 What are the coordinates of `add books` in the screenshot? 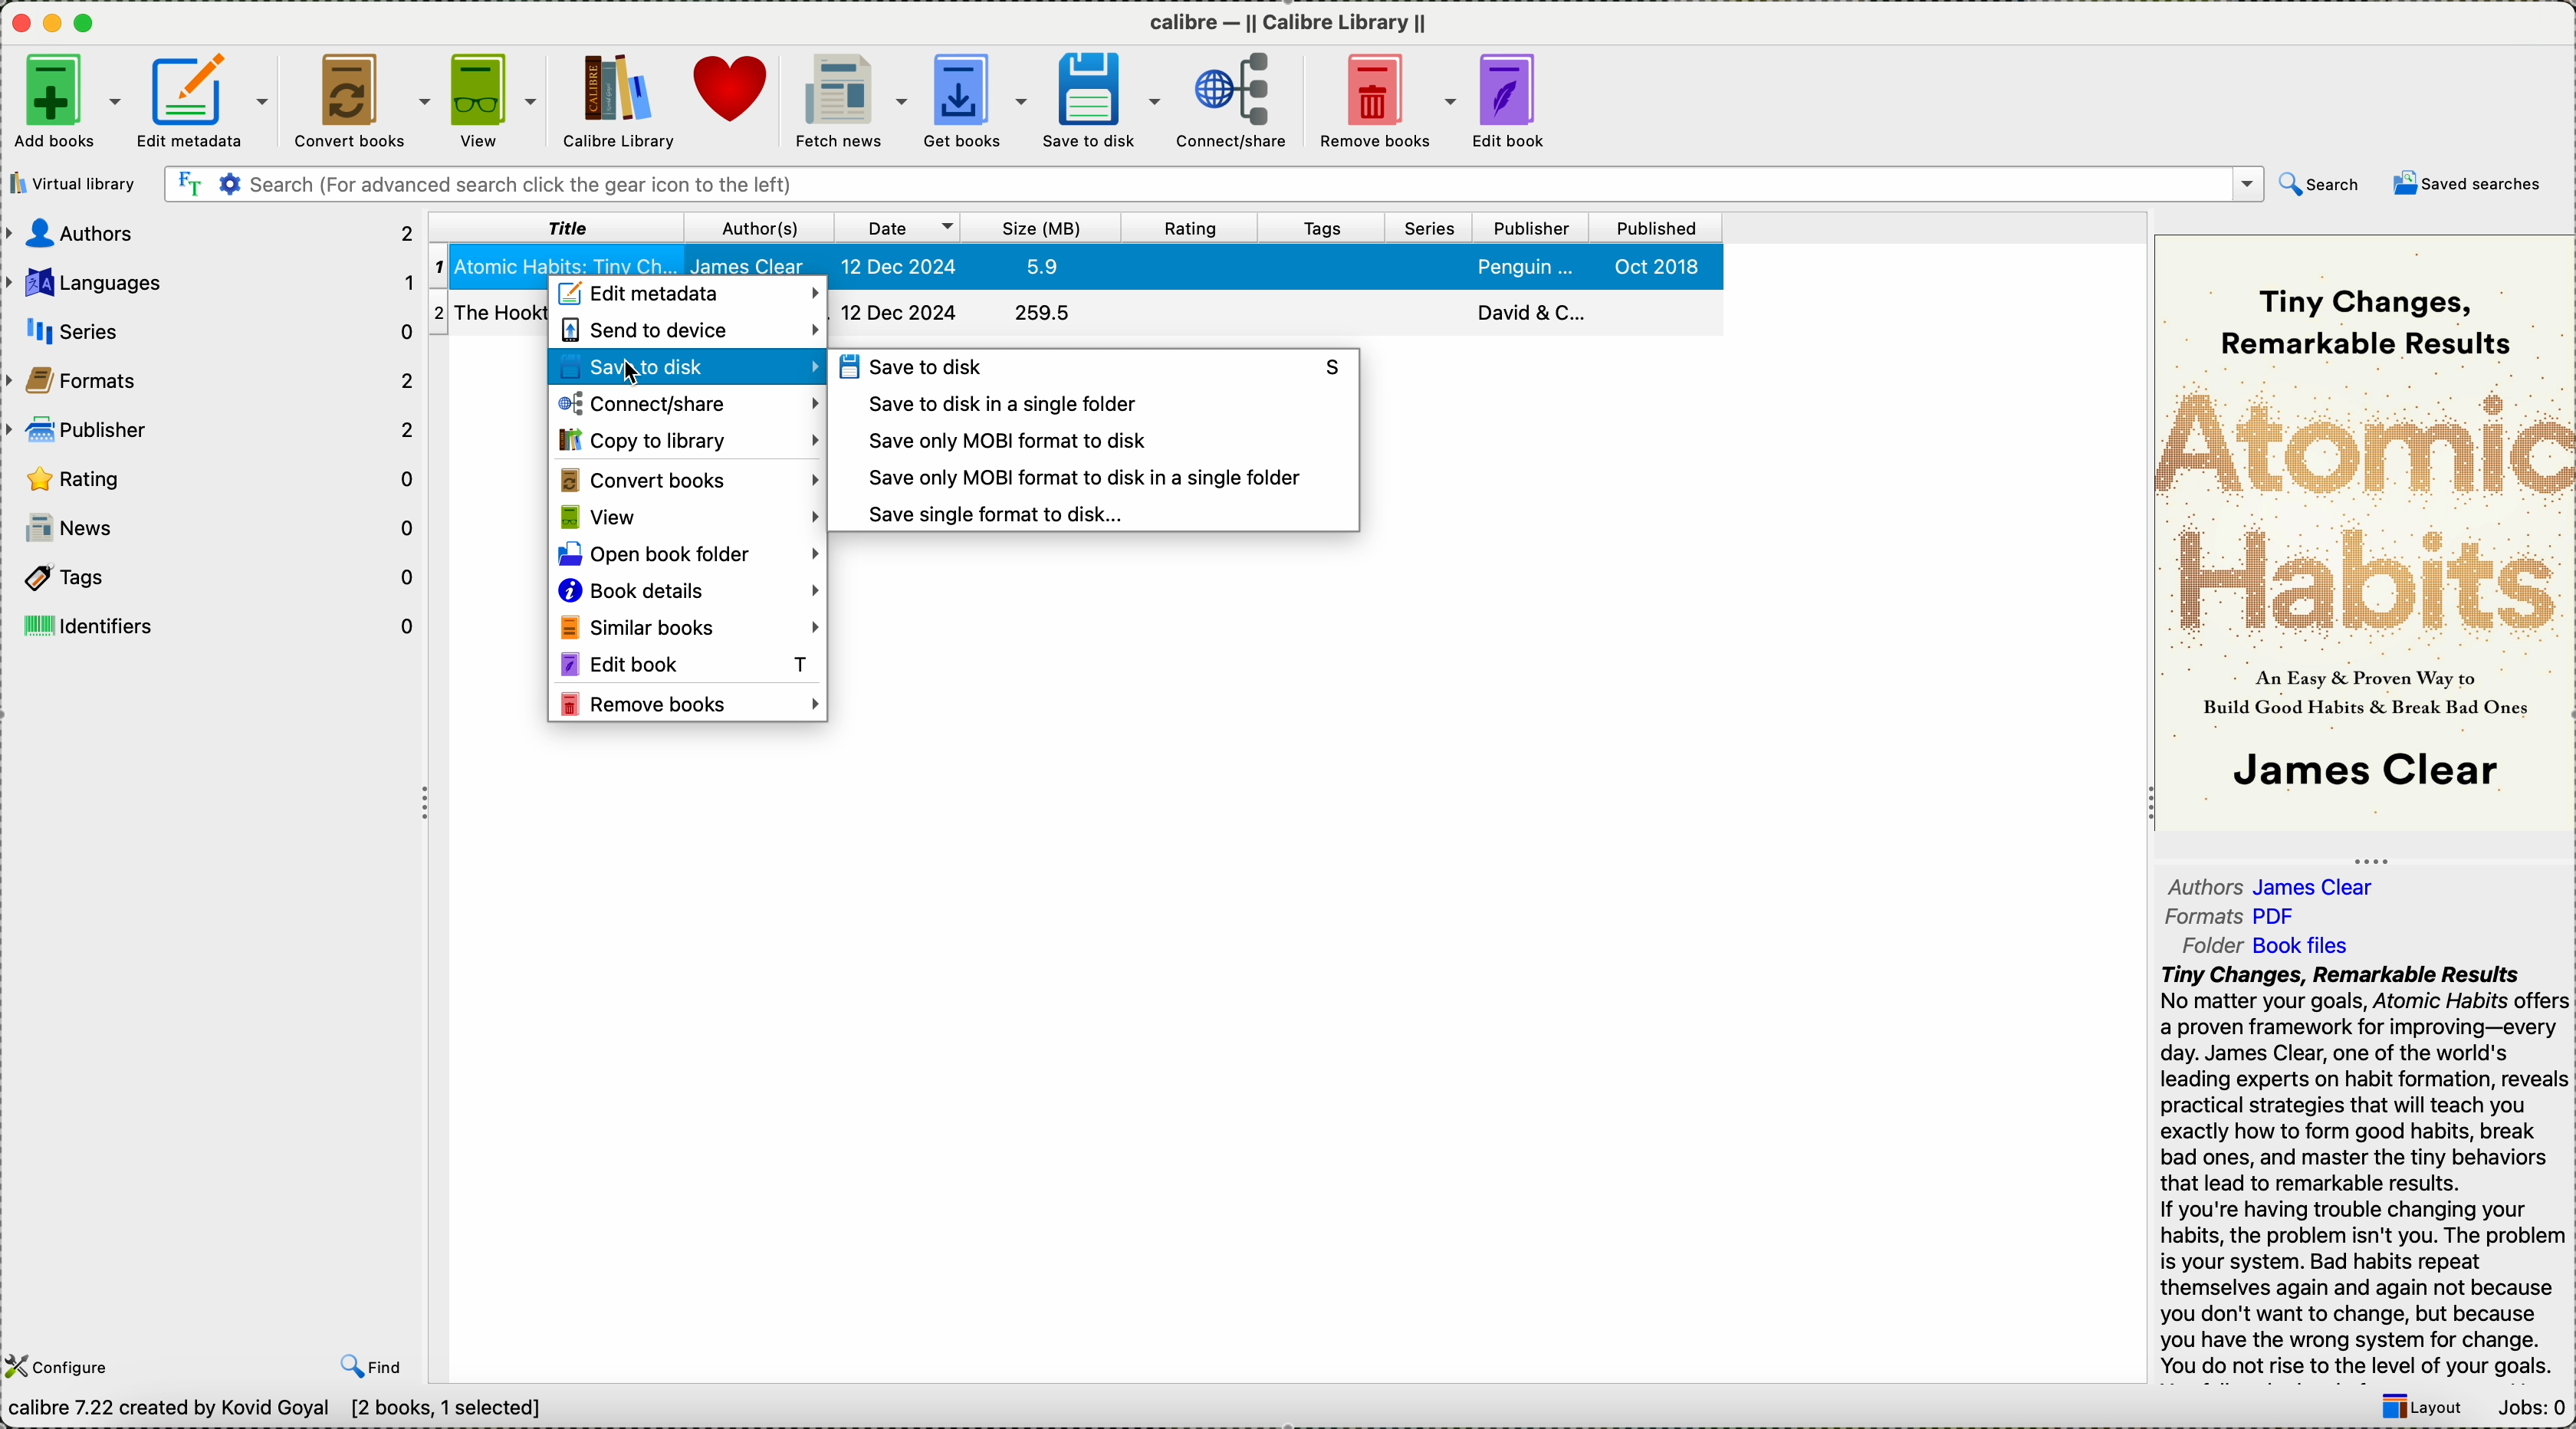 It's located at (66, 102).